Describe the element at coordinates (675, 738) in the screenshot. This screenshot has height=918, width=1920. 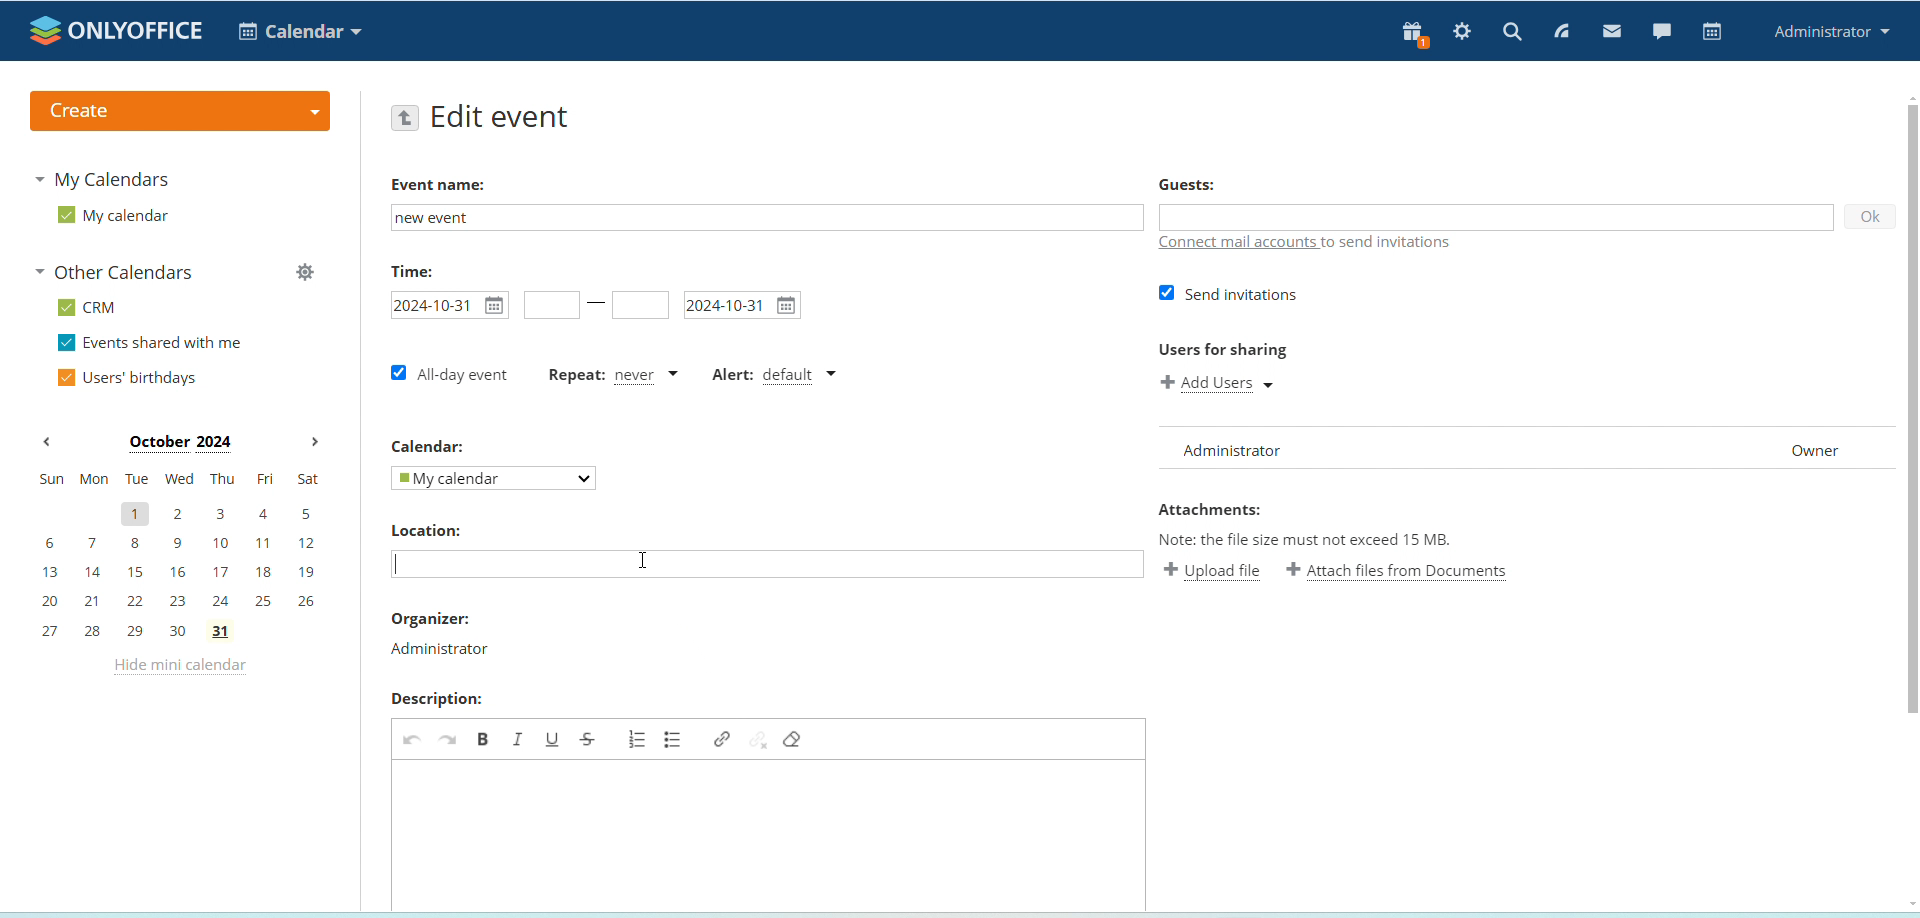
I see `add/remove bulleted list` at that location.